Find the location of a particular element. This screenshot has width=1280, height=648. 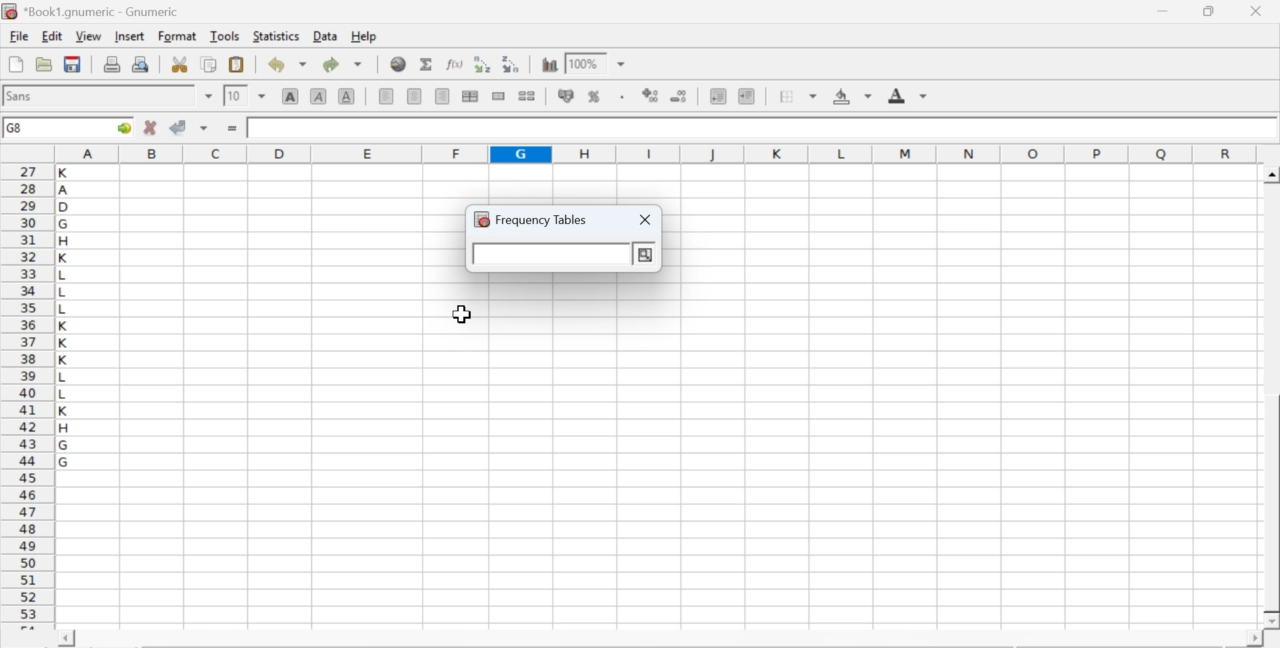

insert chart is located at coordinates (550, 63).